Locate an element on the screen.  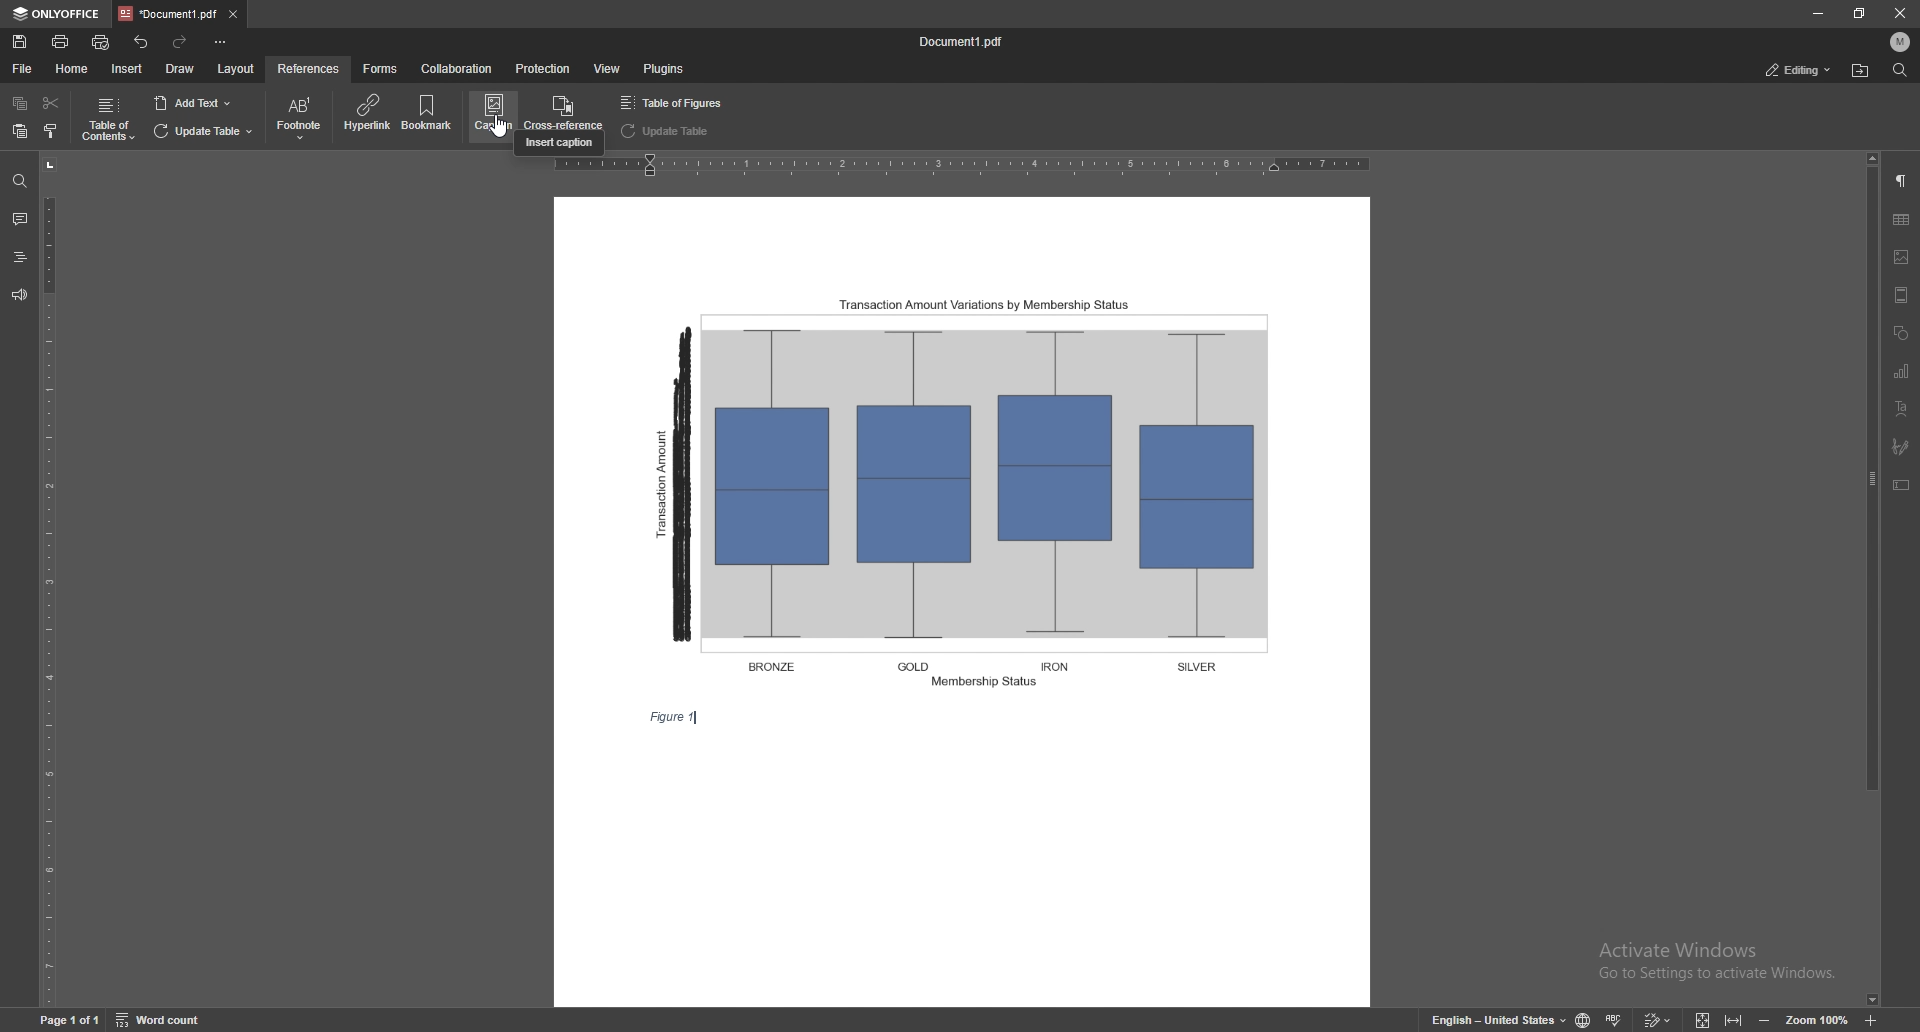
scroll bar is located at coordinates (1869, 579).